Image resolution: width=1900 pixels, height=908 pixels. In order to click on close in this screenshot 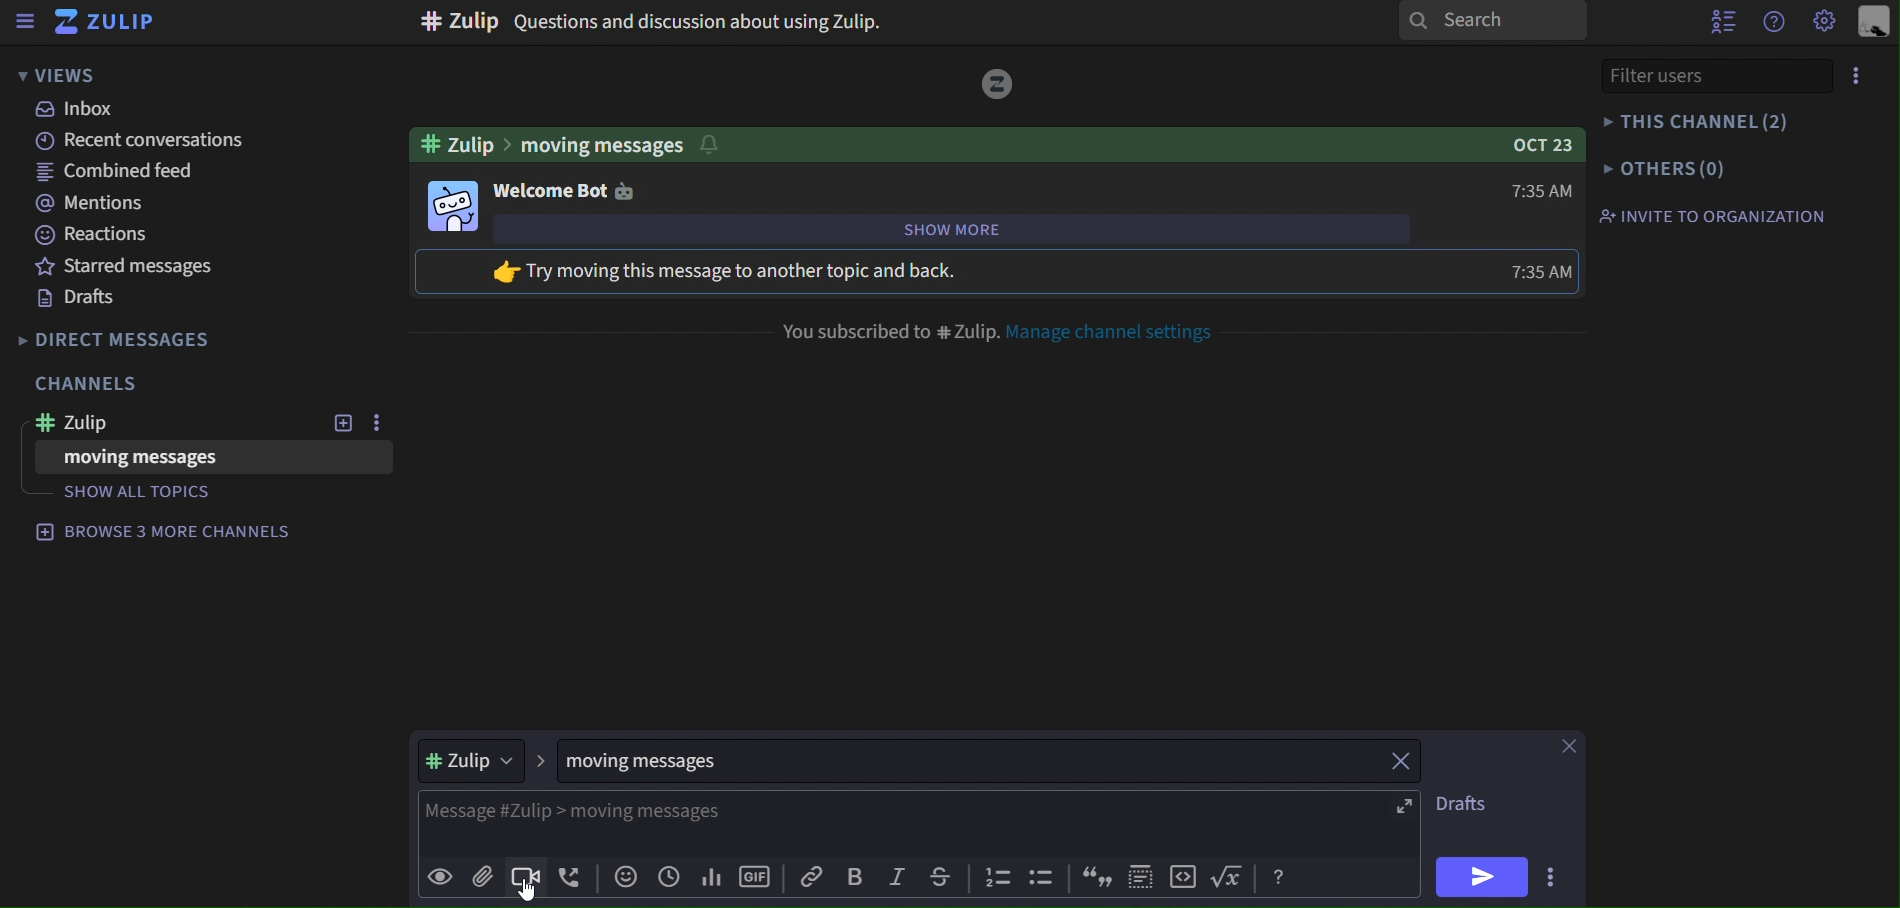, I will do `click(1402, 761)`.